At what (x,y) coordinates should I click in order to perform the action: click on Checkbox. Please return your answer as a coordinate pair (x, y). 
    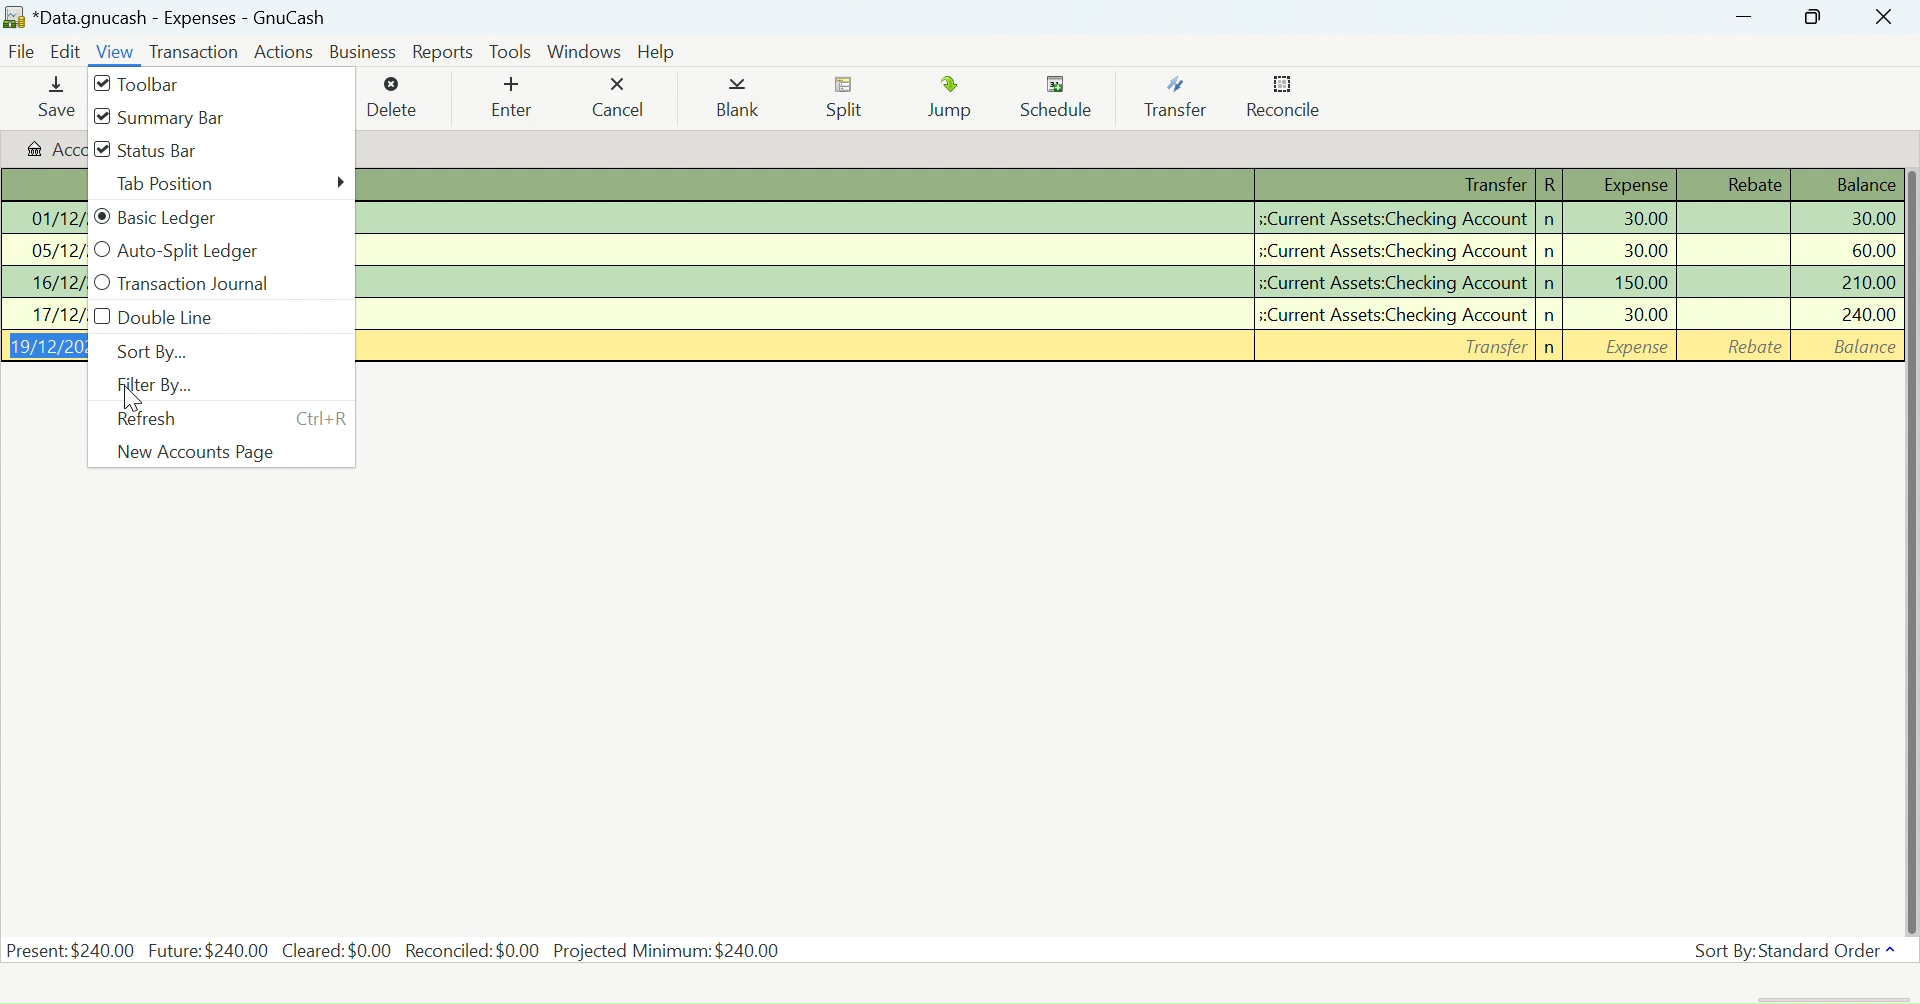
    Looking at the image, I should click on (101, 84).